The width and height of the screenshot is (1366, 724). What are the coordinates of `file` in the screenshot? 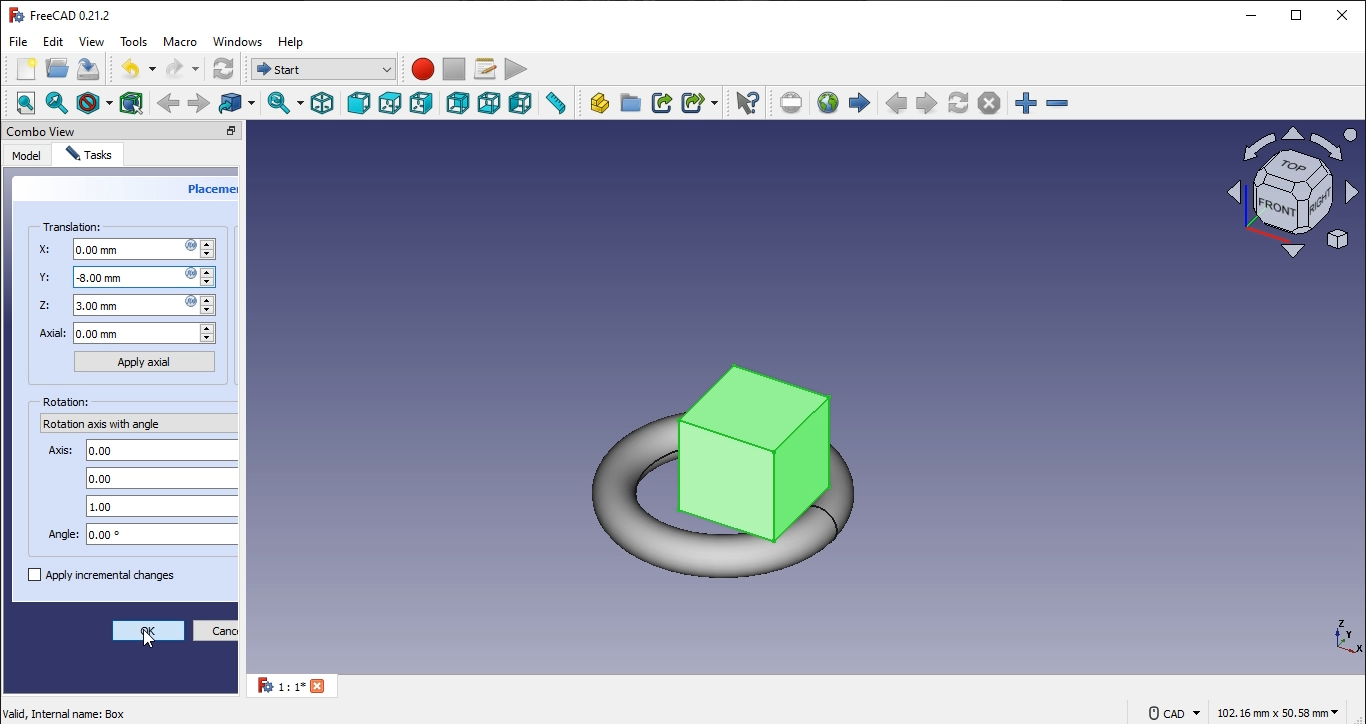 It's located at (21, 41).